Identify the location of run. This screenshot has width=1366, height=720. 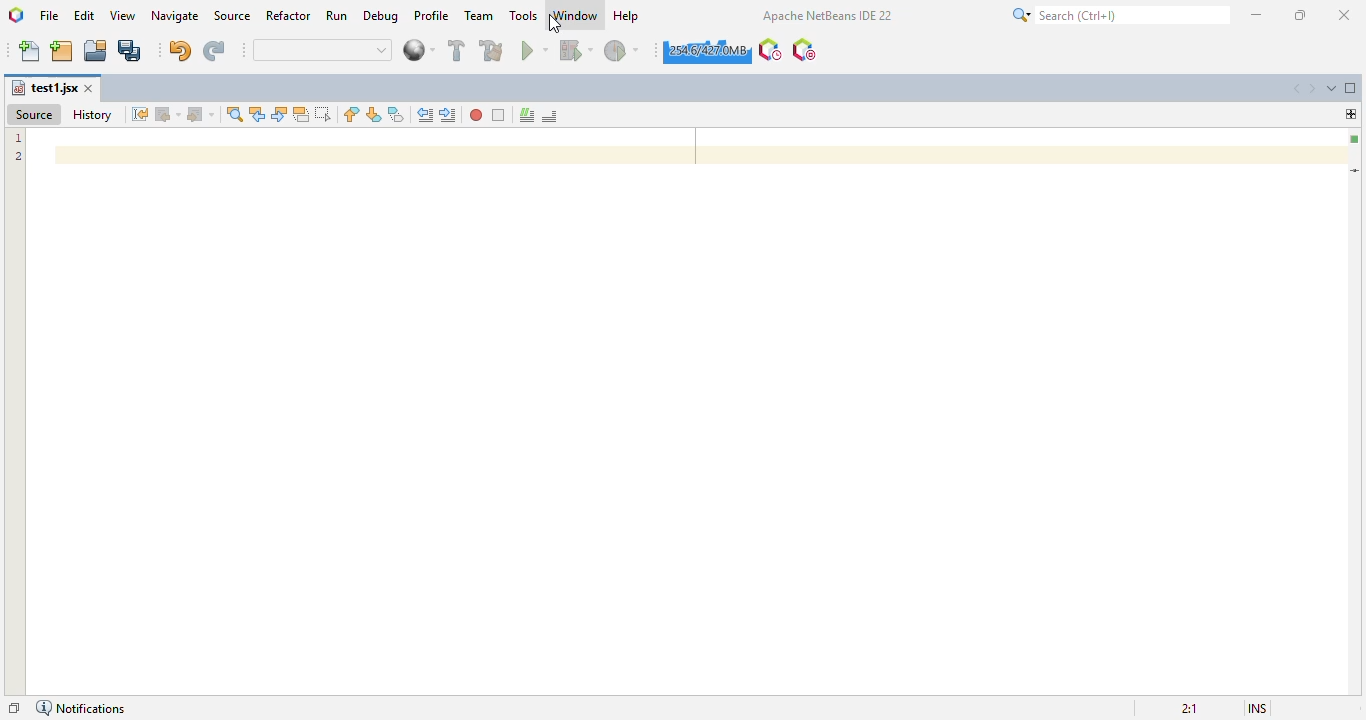
(336, 15).